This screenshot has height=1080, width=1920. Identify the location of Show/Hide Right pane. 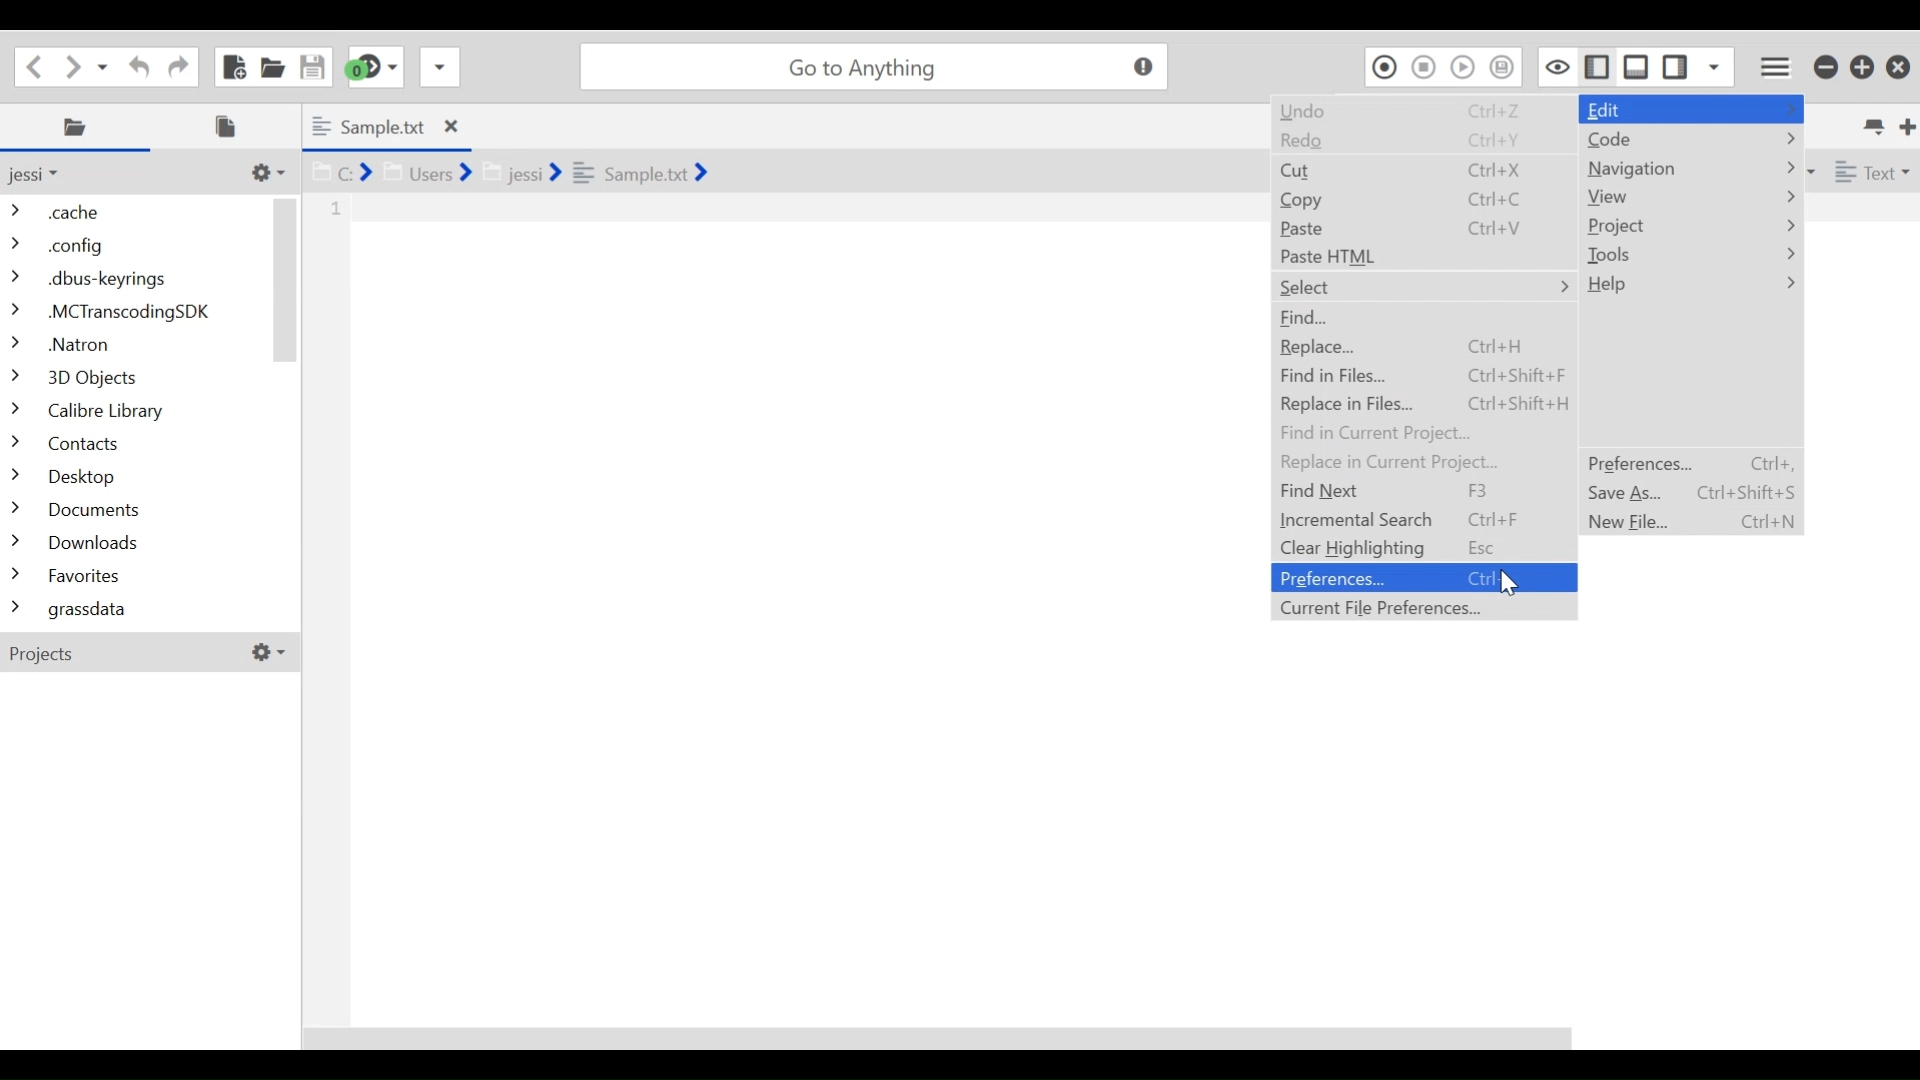
(1594, 65).